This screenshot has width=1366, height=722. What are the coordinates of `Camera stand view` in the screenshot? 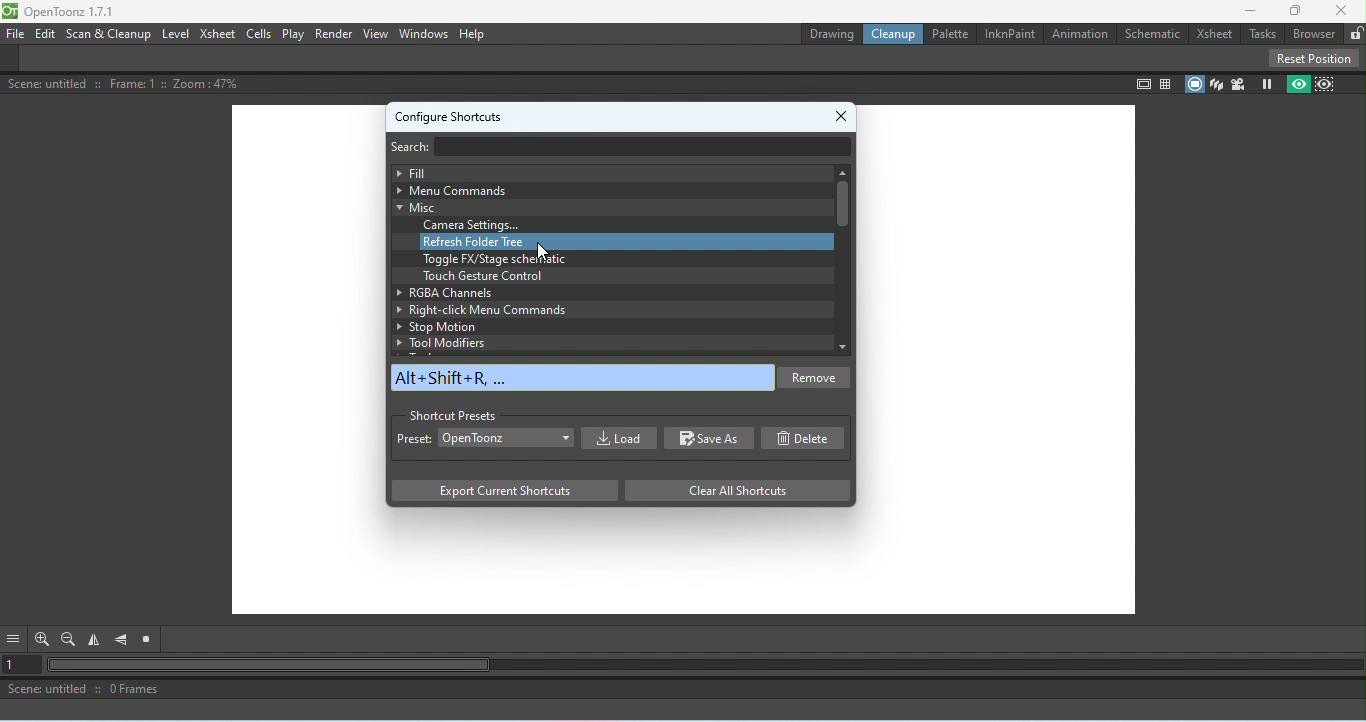 It's located at (1193, 82).